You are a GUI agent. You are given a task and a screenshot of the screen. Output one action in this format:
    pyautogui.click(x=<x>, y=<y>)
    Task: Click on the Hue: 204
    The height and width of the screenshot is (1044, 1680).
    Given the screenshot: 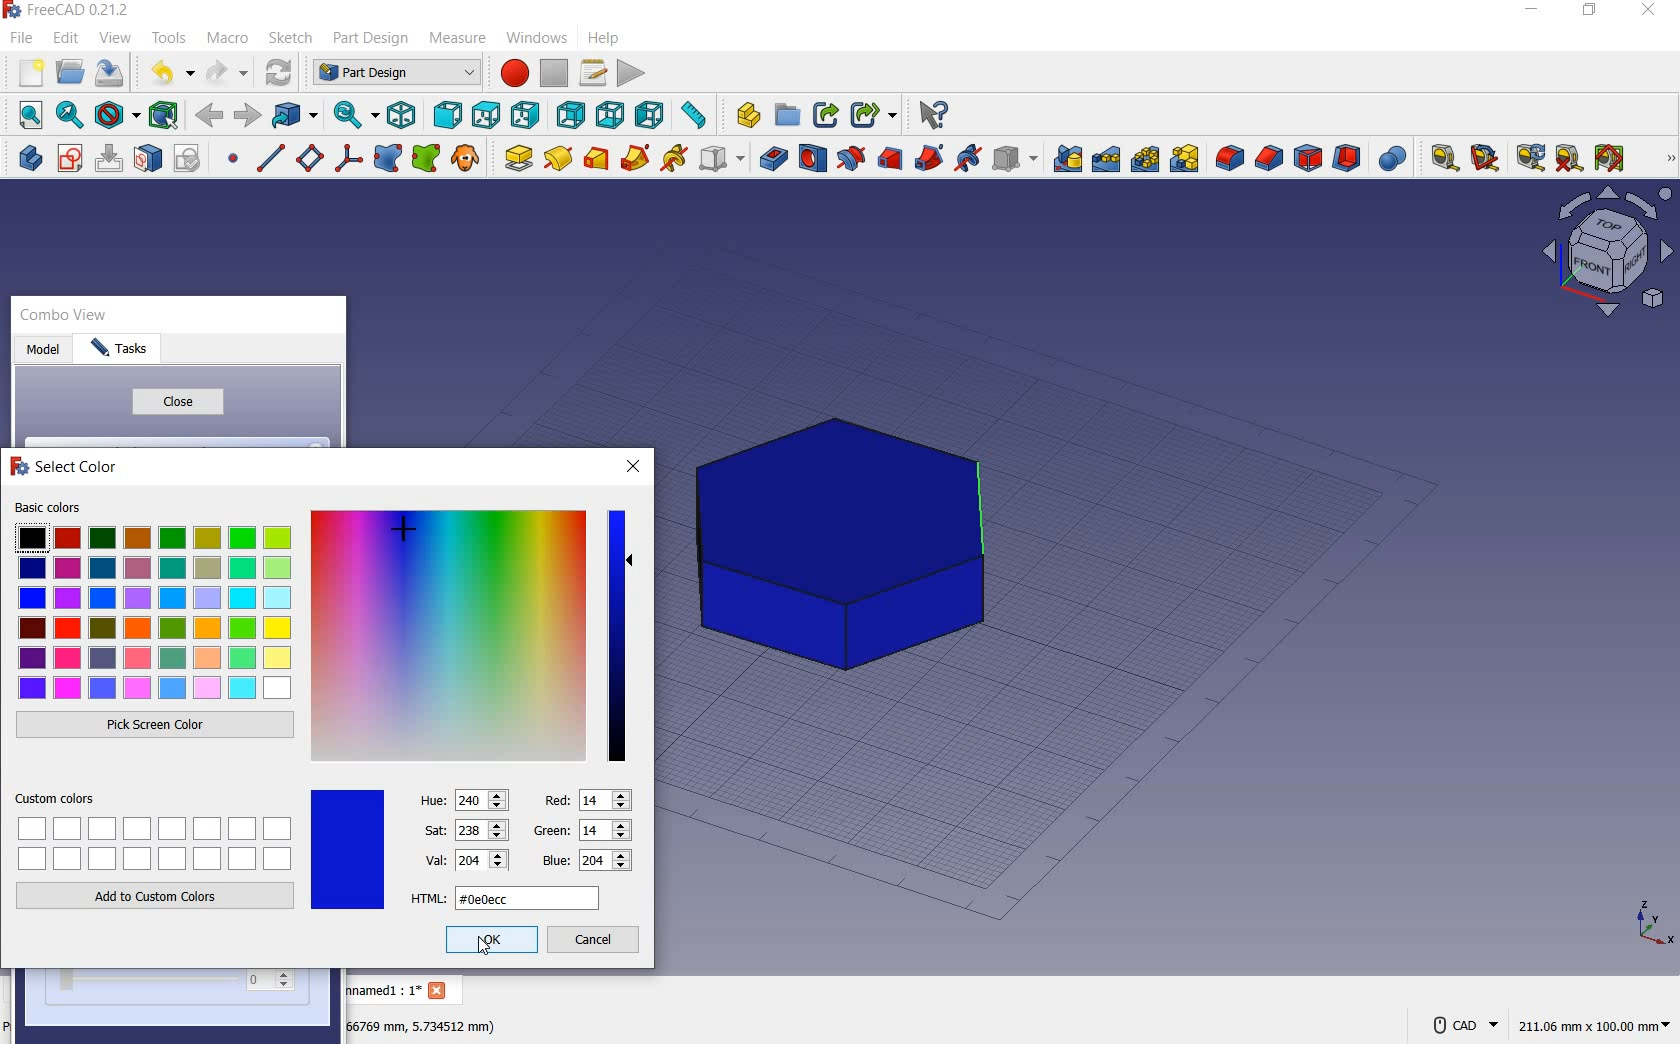 What is the action you would take?
    pyautogui.click(x=465, y=798)
    